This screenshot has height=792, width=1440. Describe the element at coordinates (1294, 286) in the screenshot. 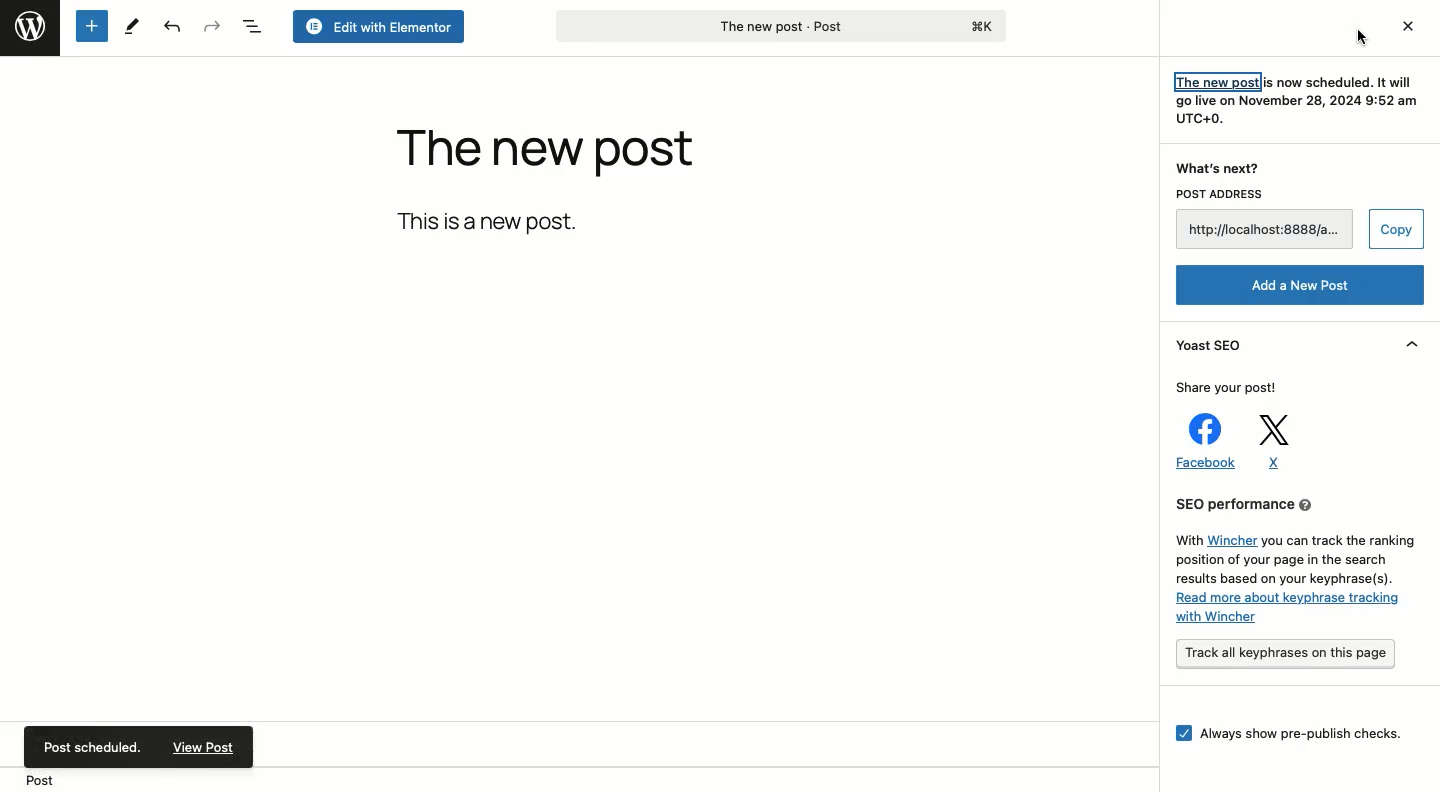

I see `Add new post` at that location.